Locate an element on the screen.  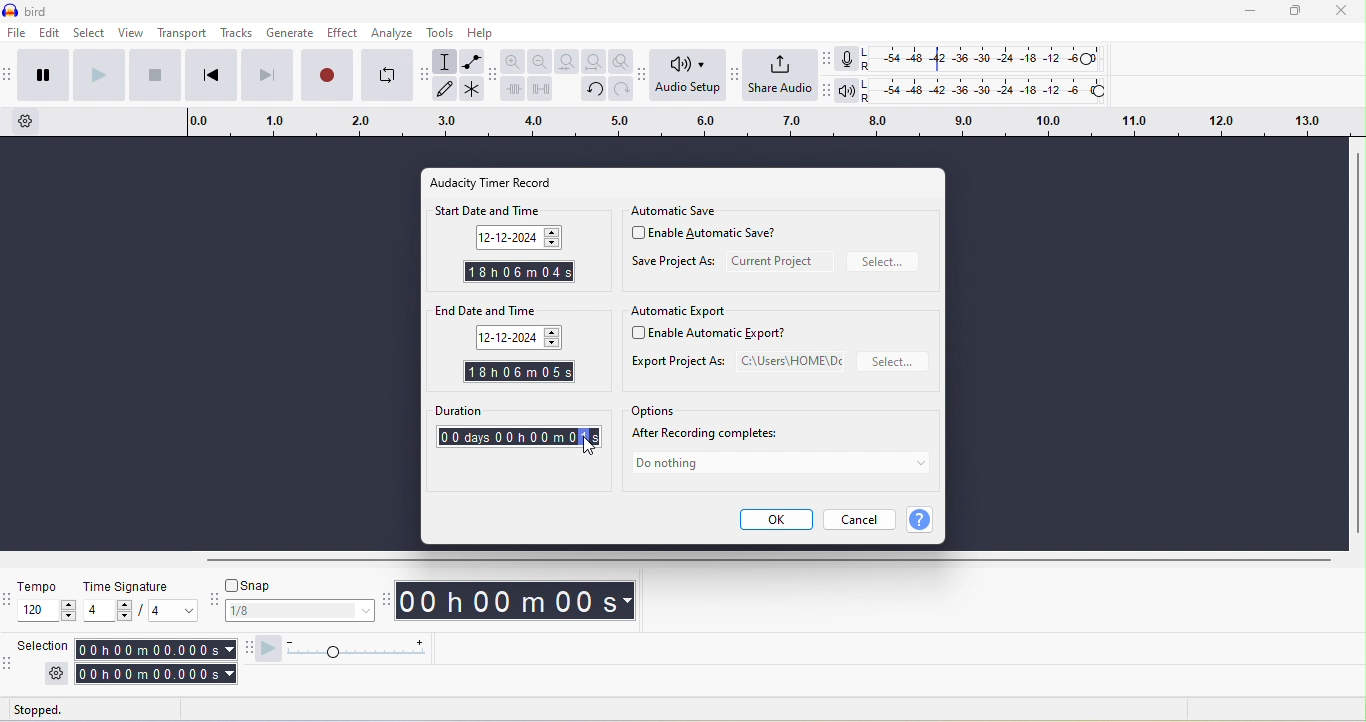
enable automatic save? is located at coordinates (712, 236).